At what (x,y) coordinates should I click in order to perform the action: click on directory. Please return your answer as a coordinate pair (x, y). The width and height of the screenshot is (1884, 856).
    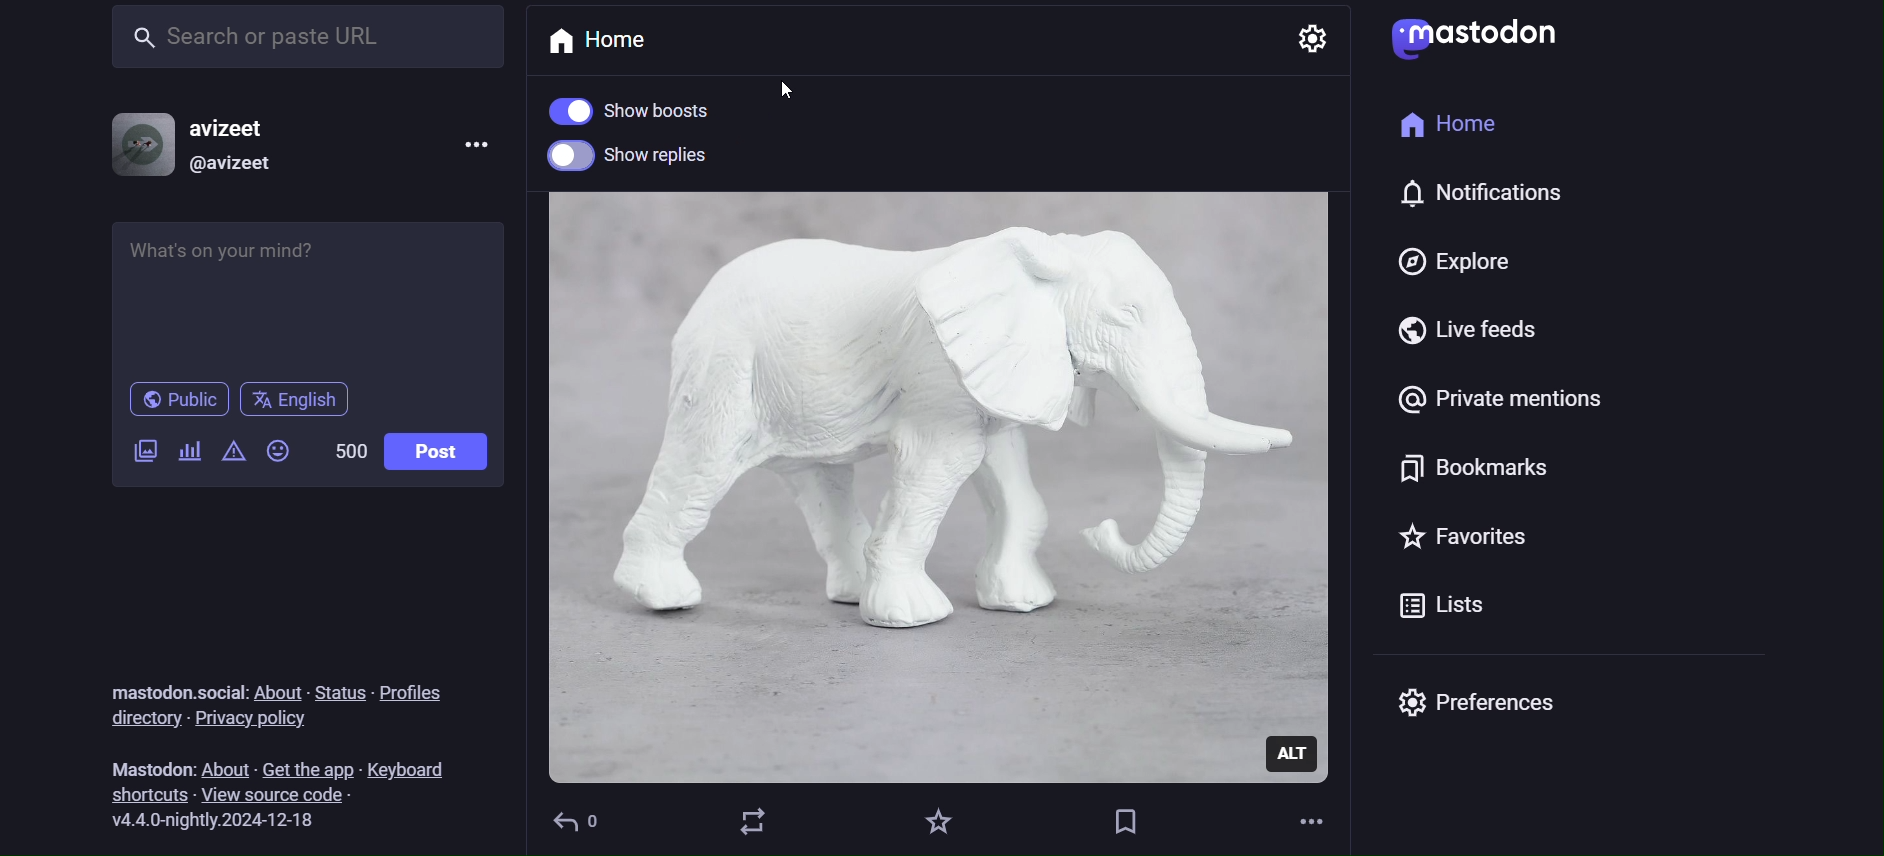
    Looking at the image, I should click on (141, 718).